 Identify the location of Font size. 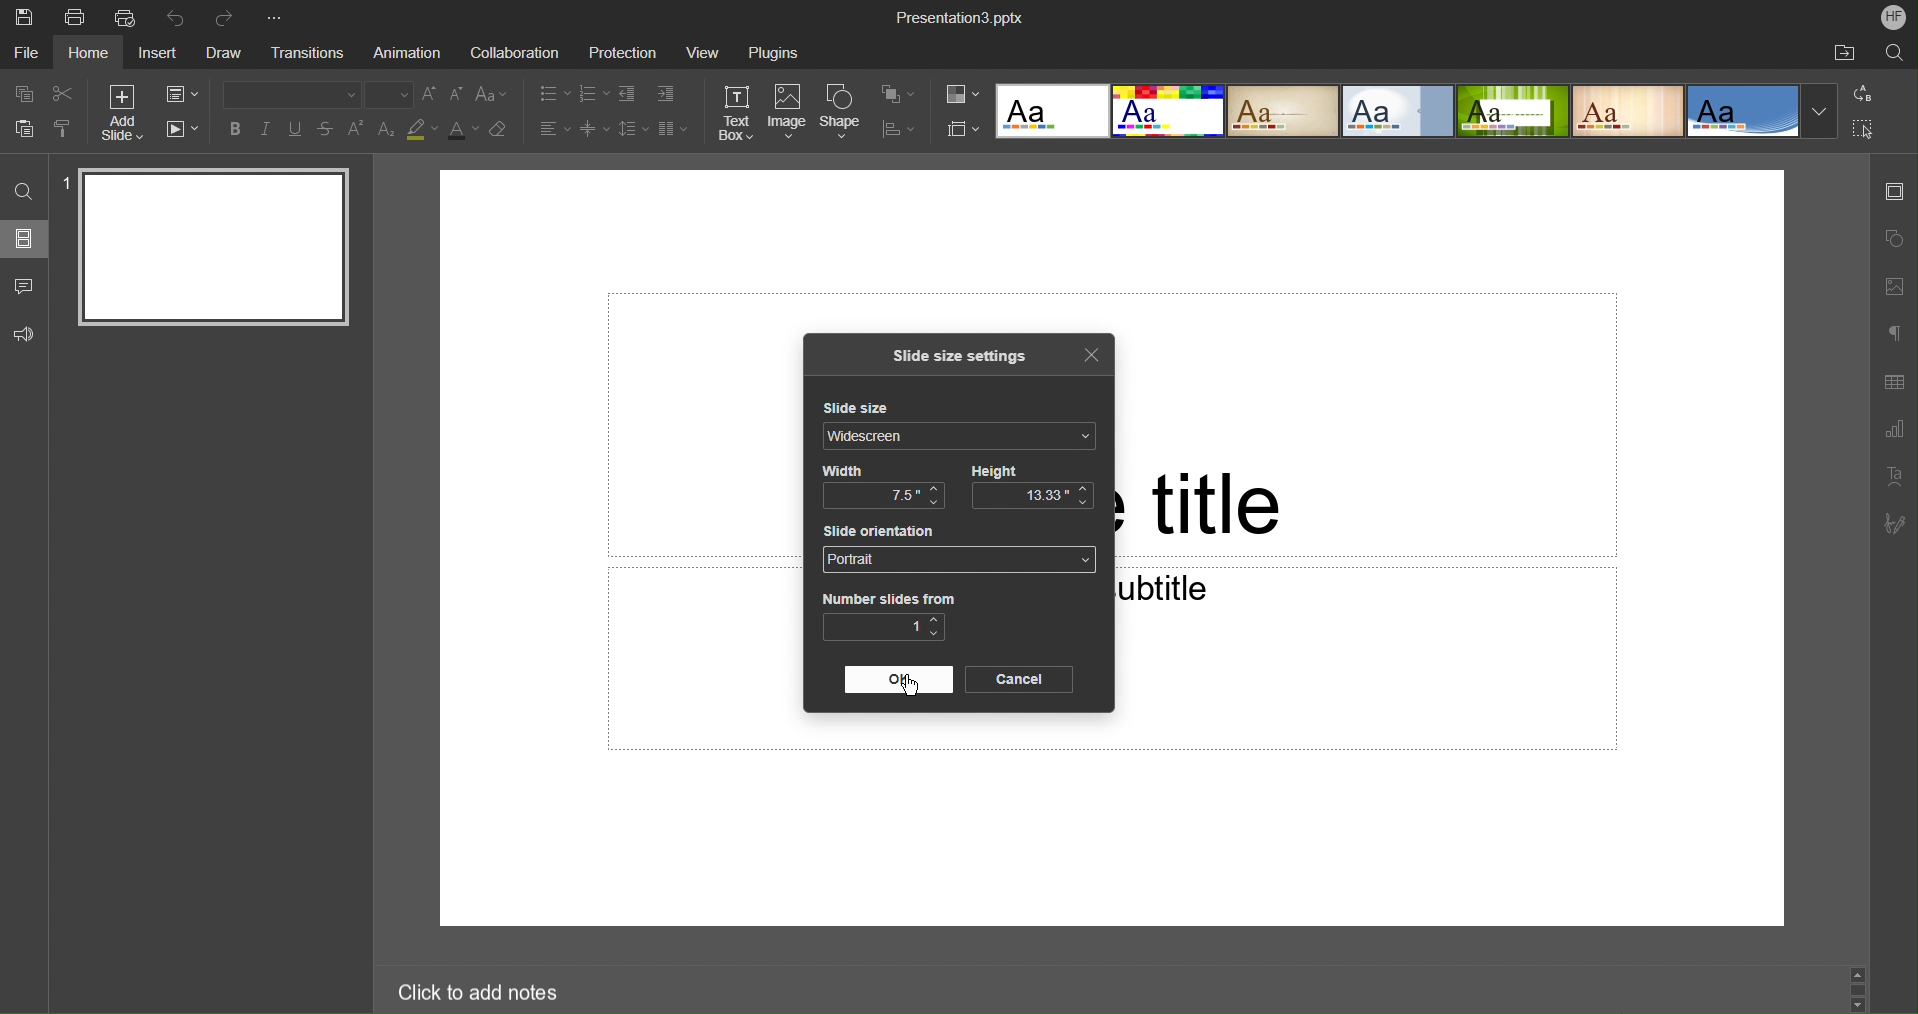
(390, 94).